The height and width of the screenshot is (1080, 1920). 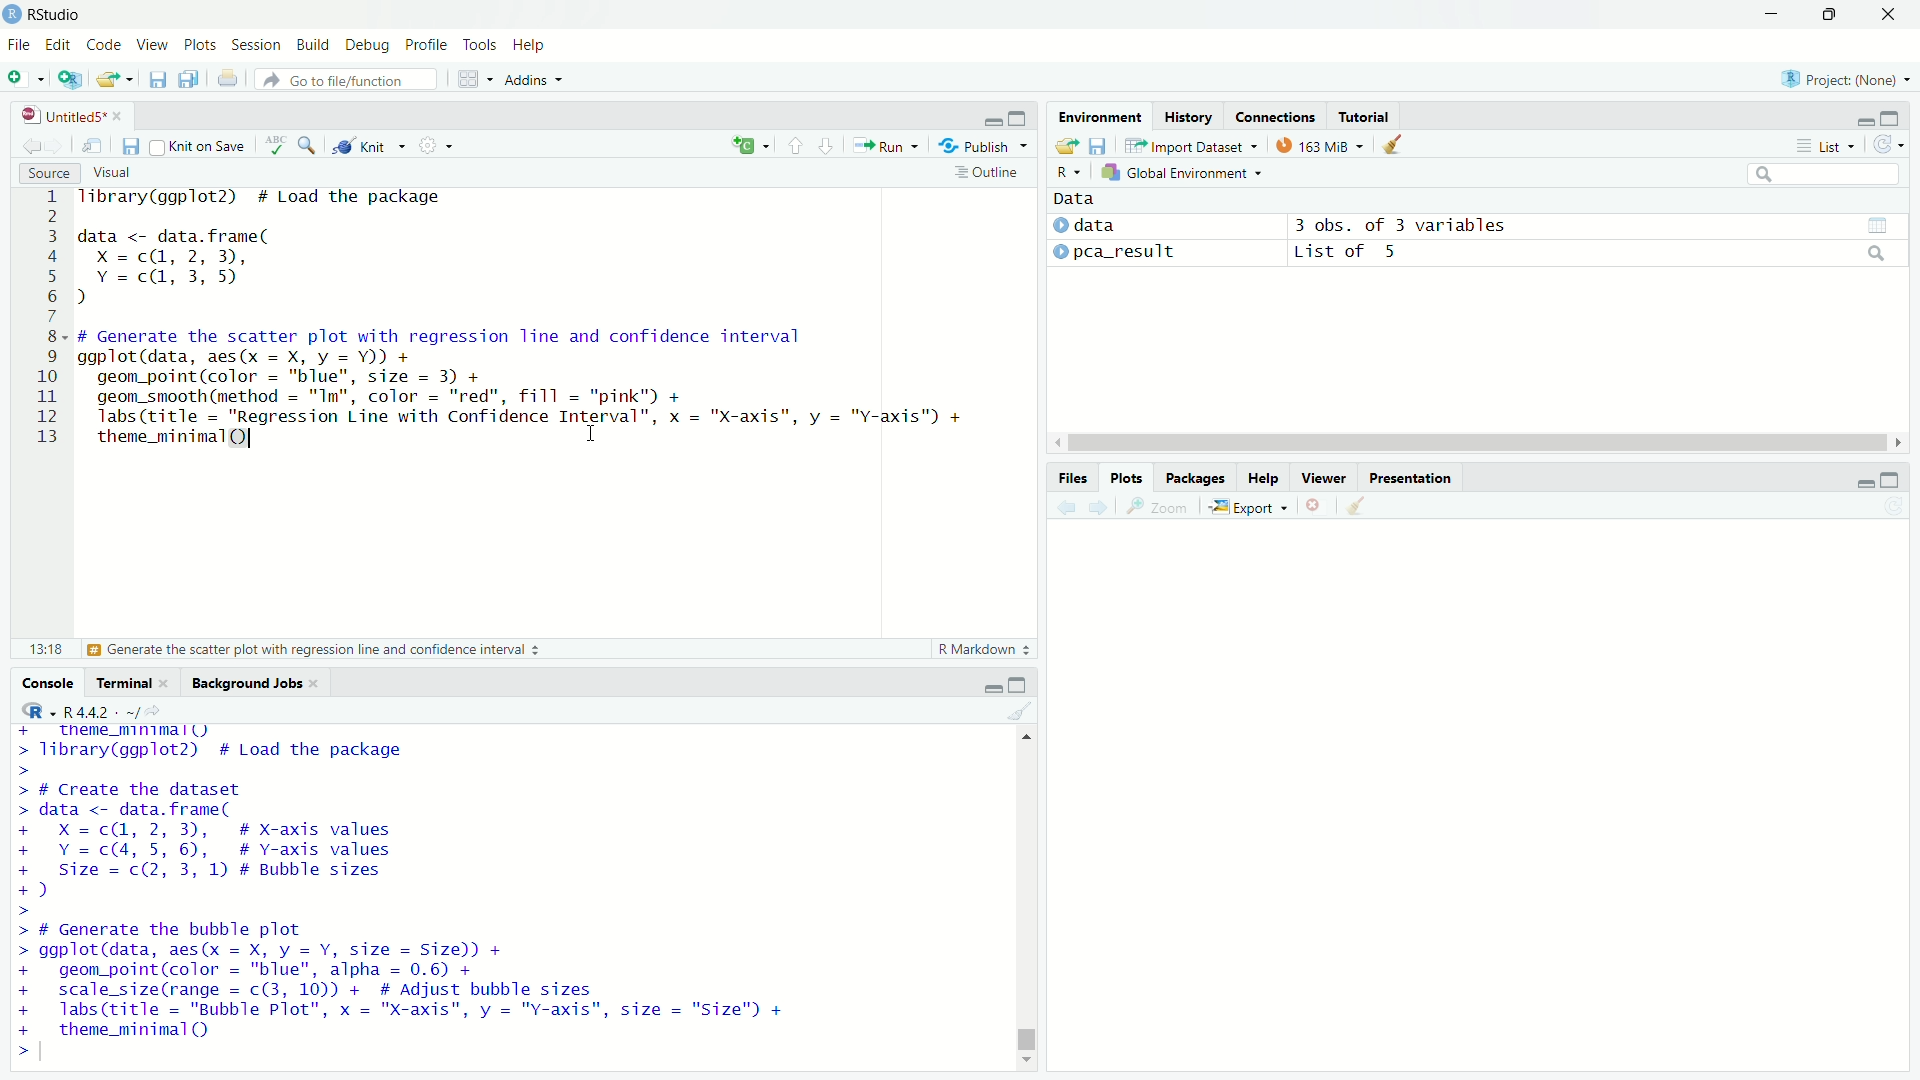 I want to click on Go back to previous source location, so click(x=32, y=146).